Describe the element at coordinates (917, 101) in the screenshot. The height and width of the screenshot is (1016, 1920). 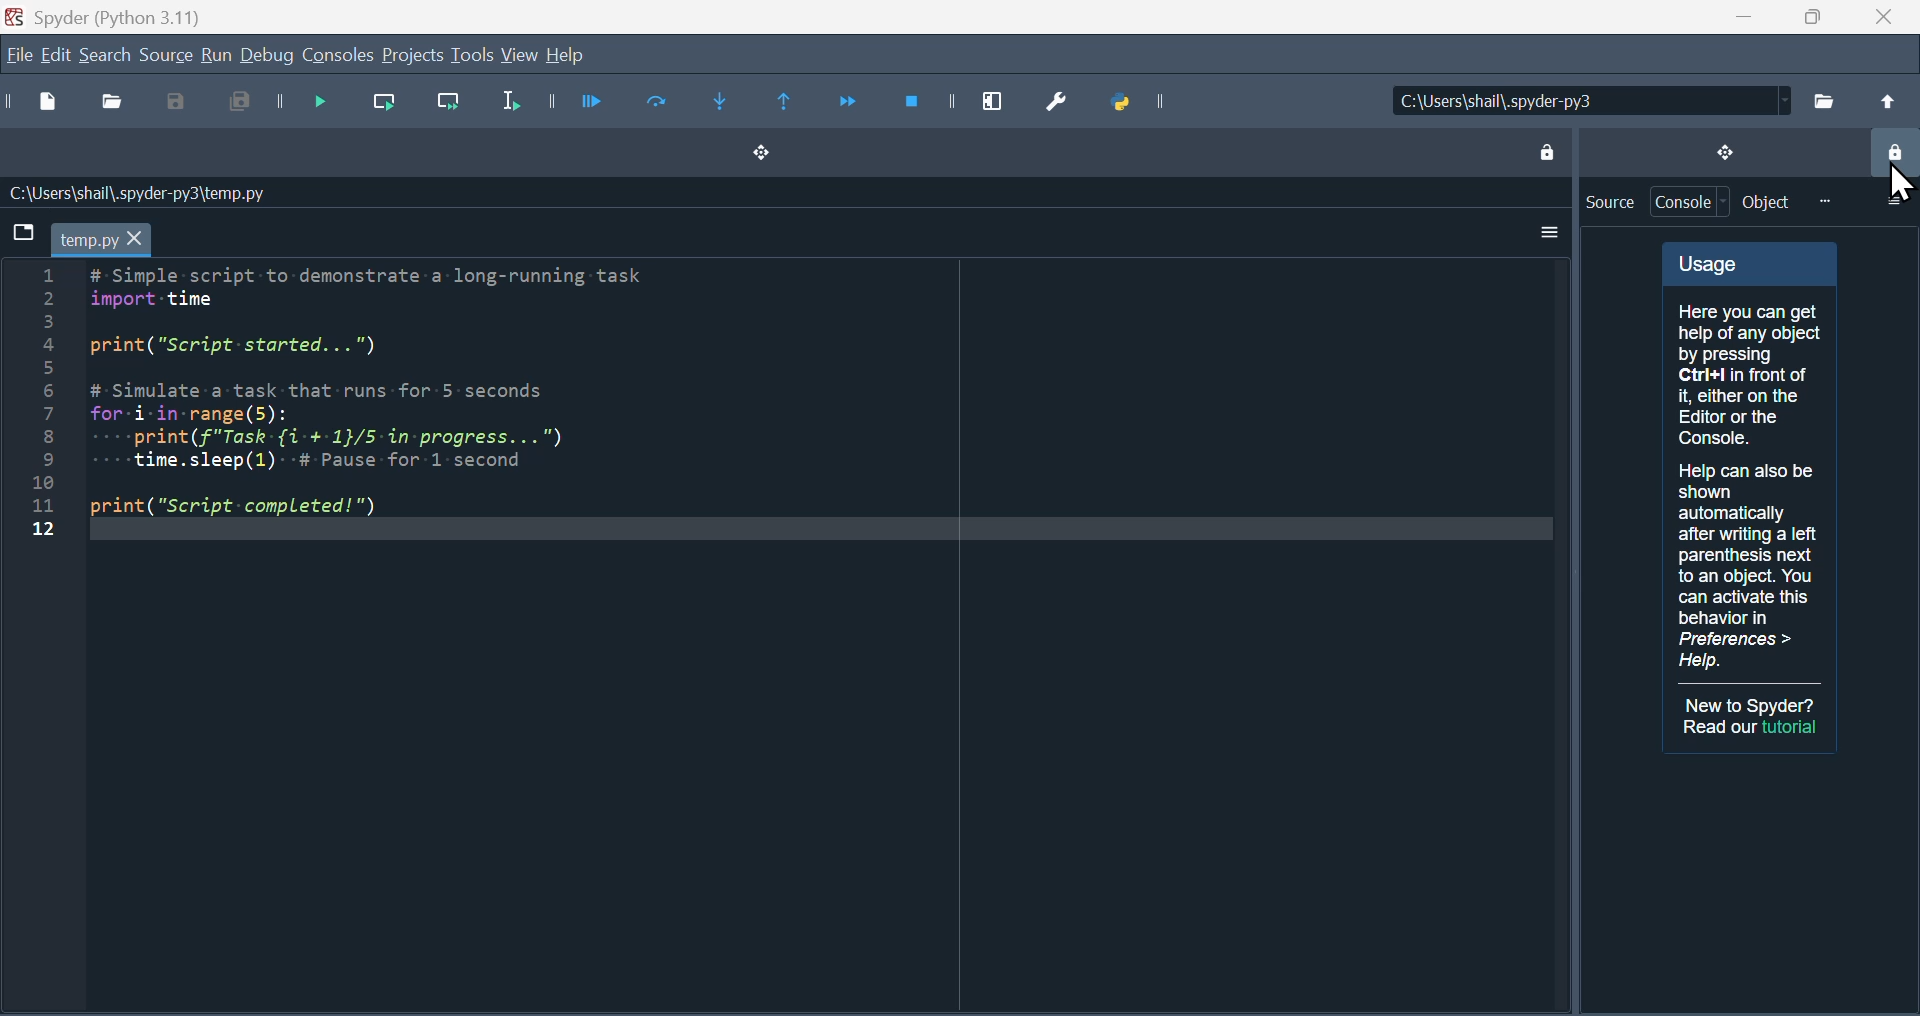
I see `Stop debugging` at that location.